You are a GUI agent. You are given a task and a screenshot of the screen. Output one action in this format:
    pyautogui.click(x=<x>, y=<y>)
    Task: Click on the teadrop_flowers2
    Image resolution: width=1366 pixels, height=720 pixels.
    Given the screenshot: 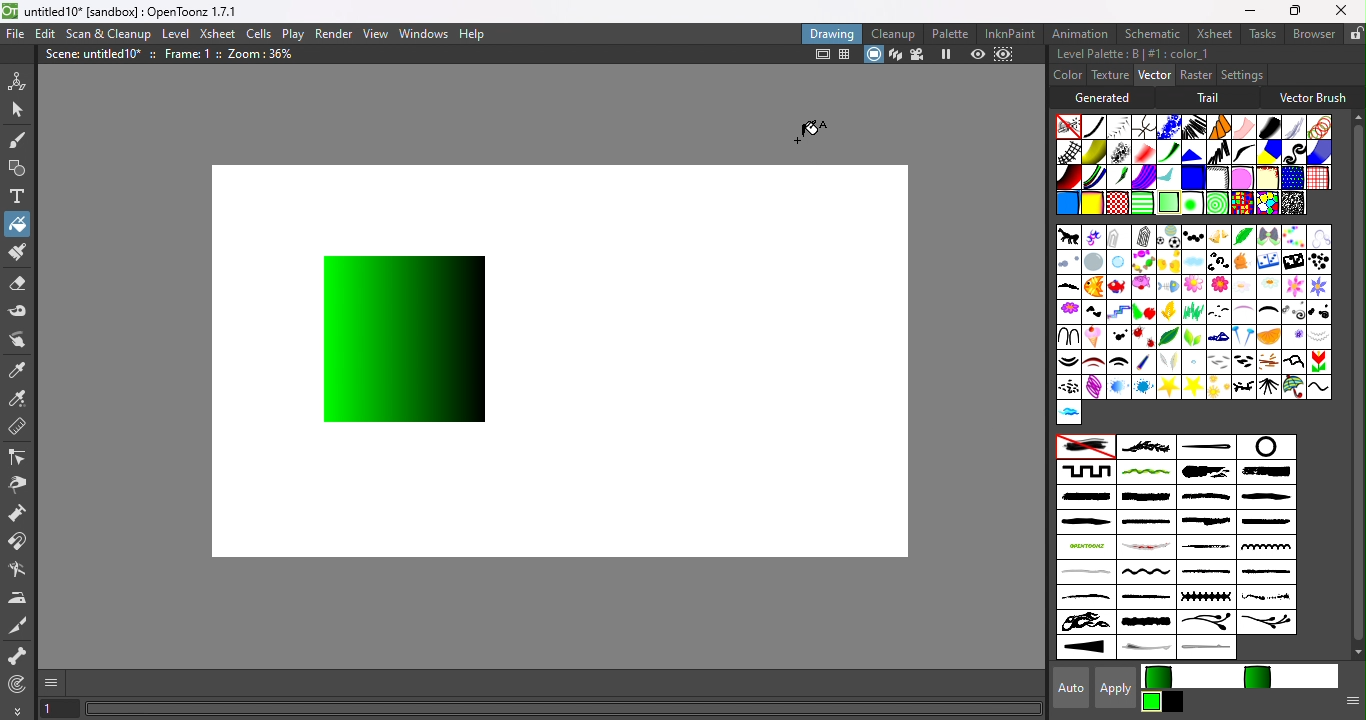 What is the action you would take?
    pyautogui.click(x=1265, y=622)
    